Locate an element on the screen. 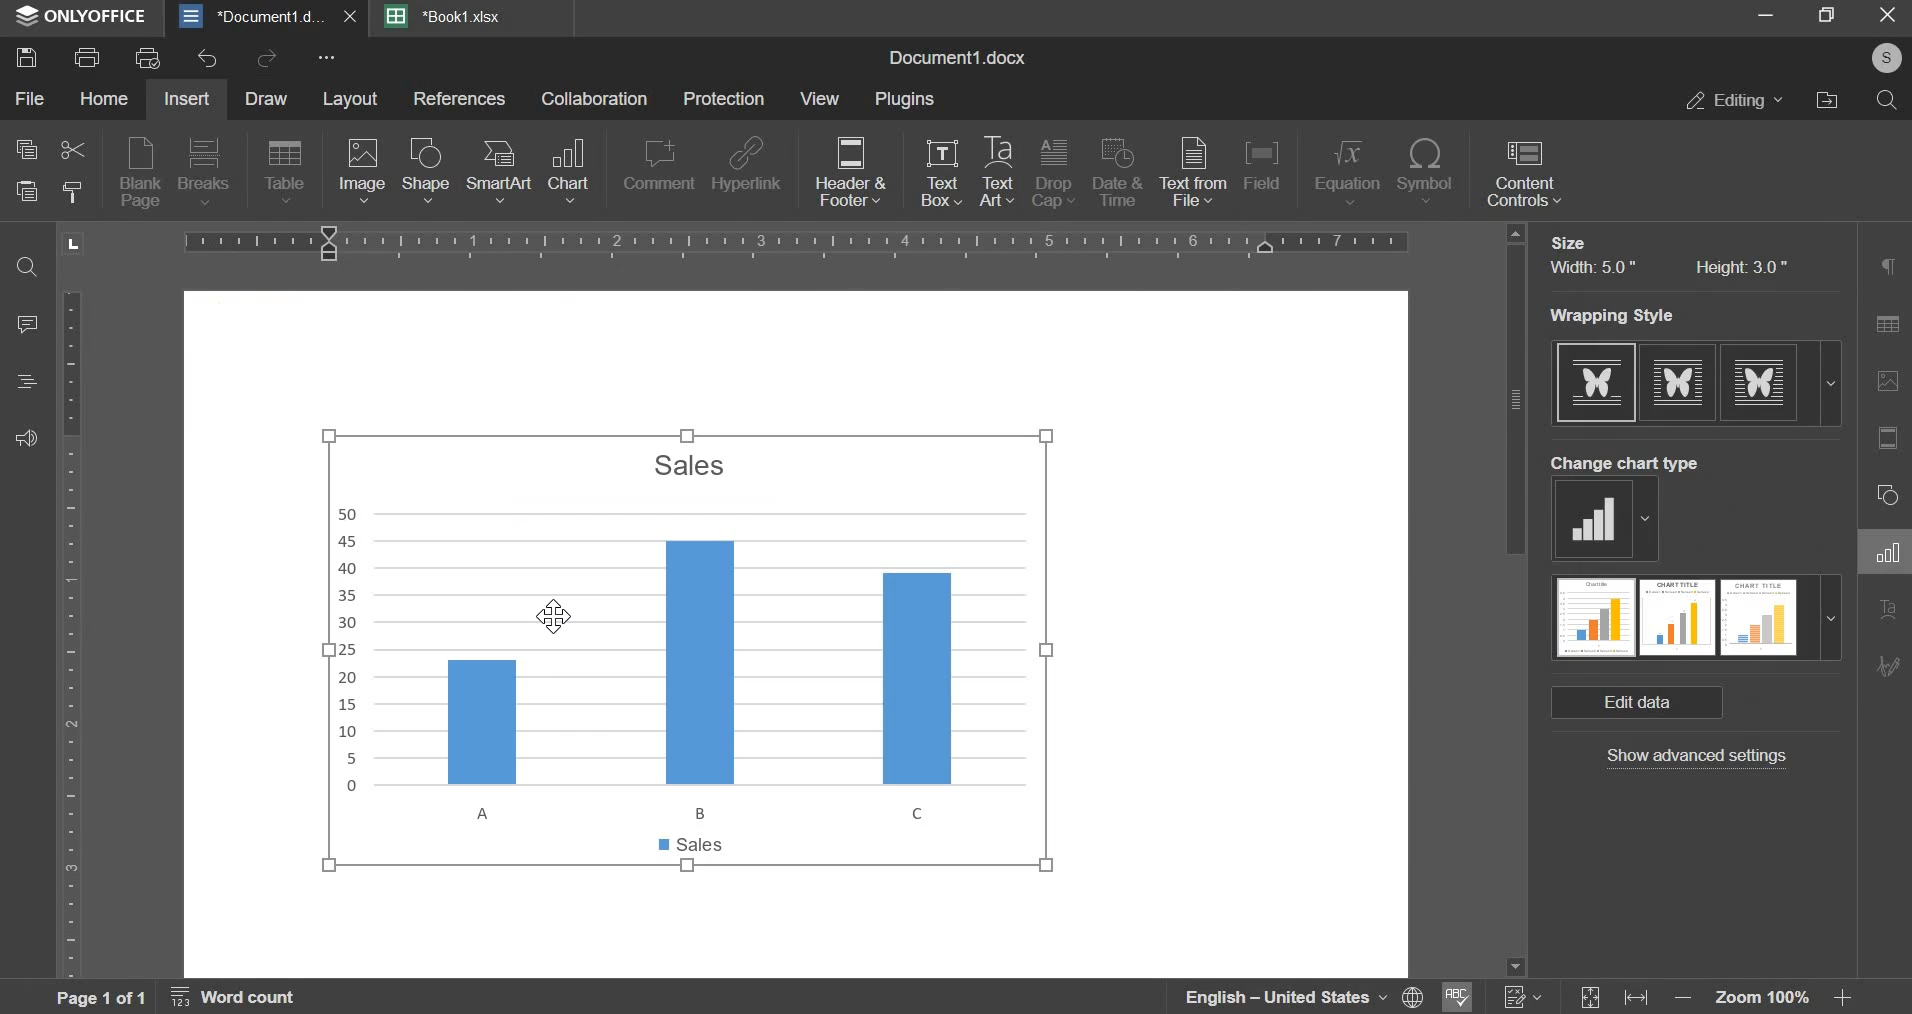 The width and height of the screenshot is (1912, 1014). smart art is located at coordinates (498, 175).